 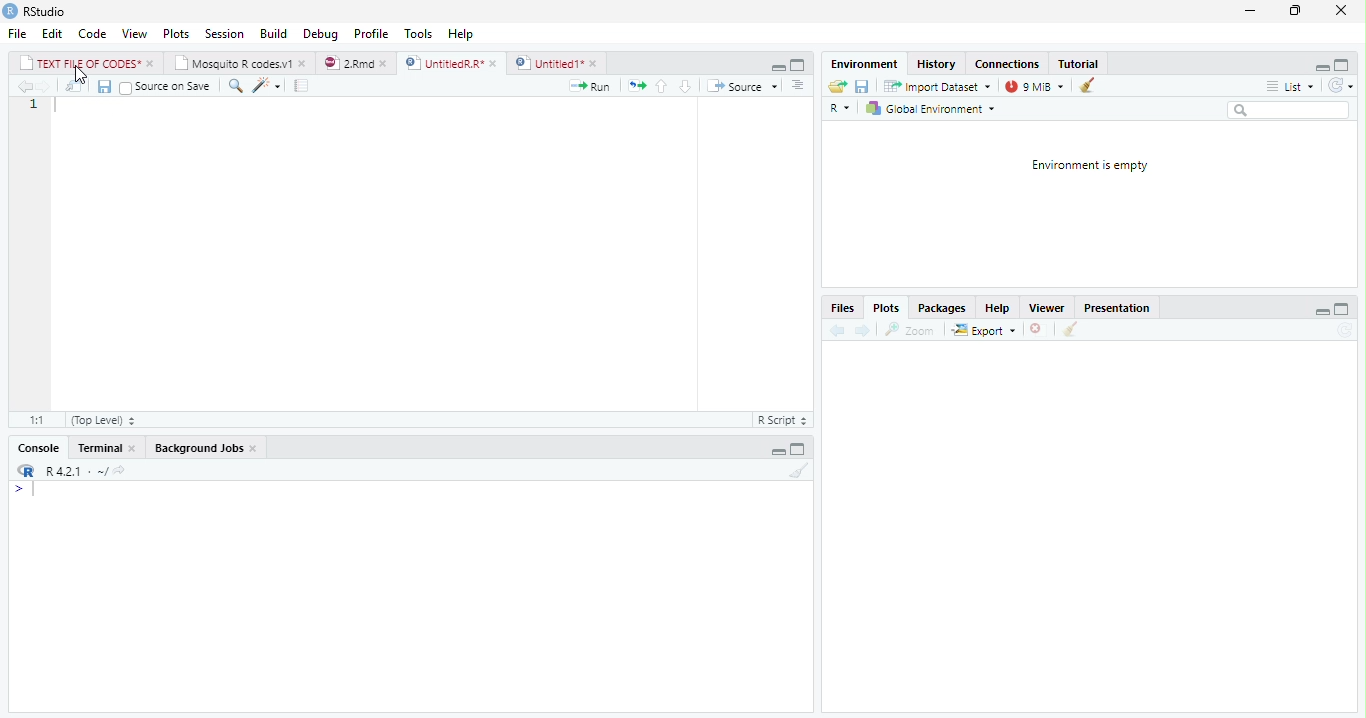 What do you see at coordinates (983, 330) in the screenshot?
I see `Export ` at bounding box center [983, 330].